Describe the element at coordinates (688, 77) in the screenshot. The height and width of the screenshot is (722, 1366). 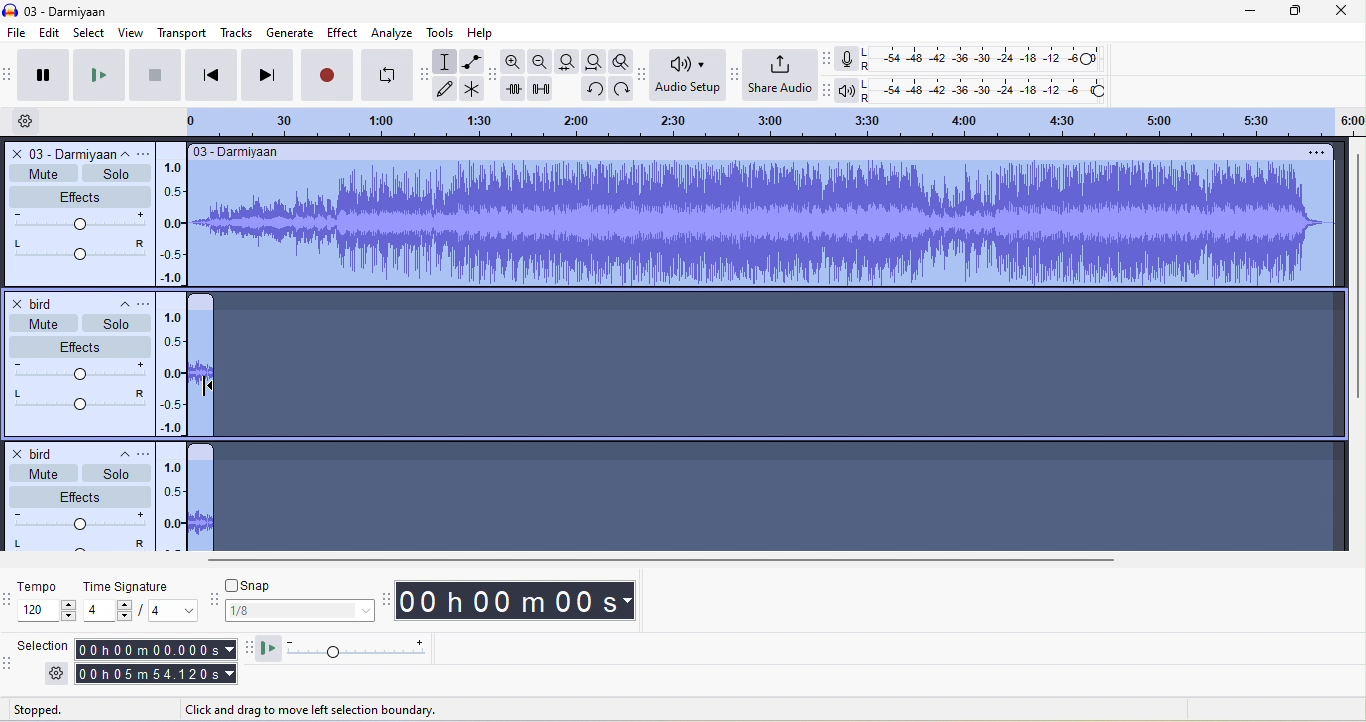
I see `audio setup` at that location.